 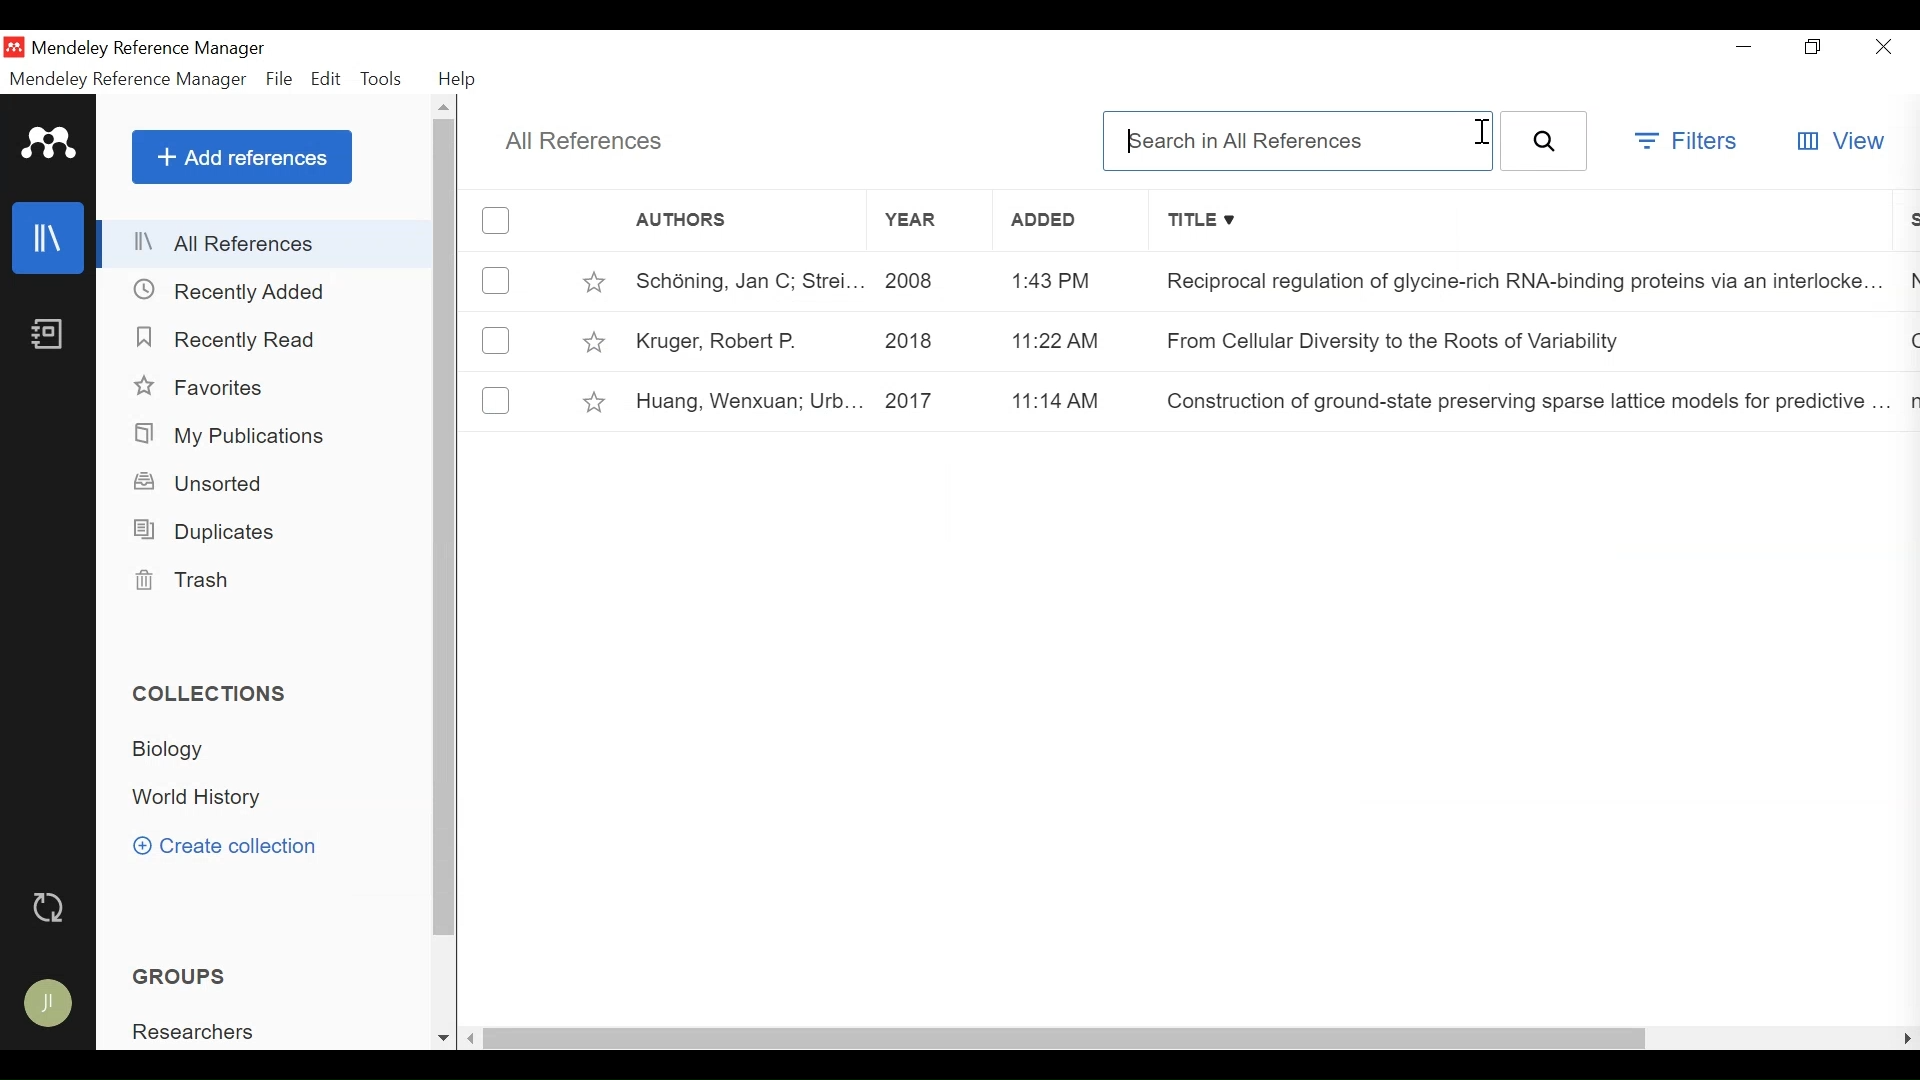 What do you see at coordinates (1067, 1041) in the screenshot?
I see `Horizontal Scroll bar` at bounding box center [1067, 1041].